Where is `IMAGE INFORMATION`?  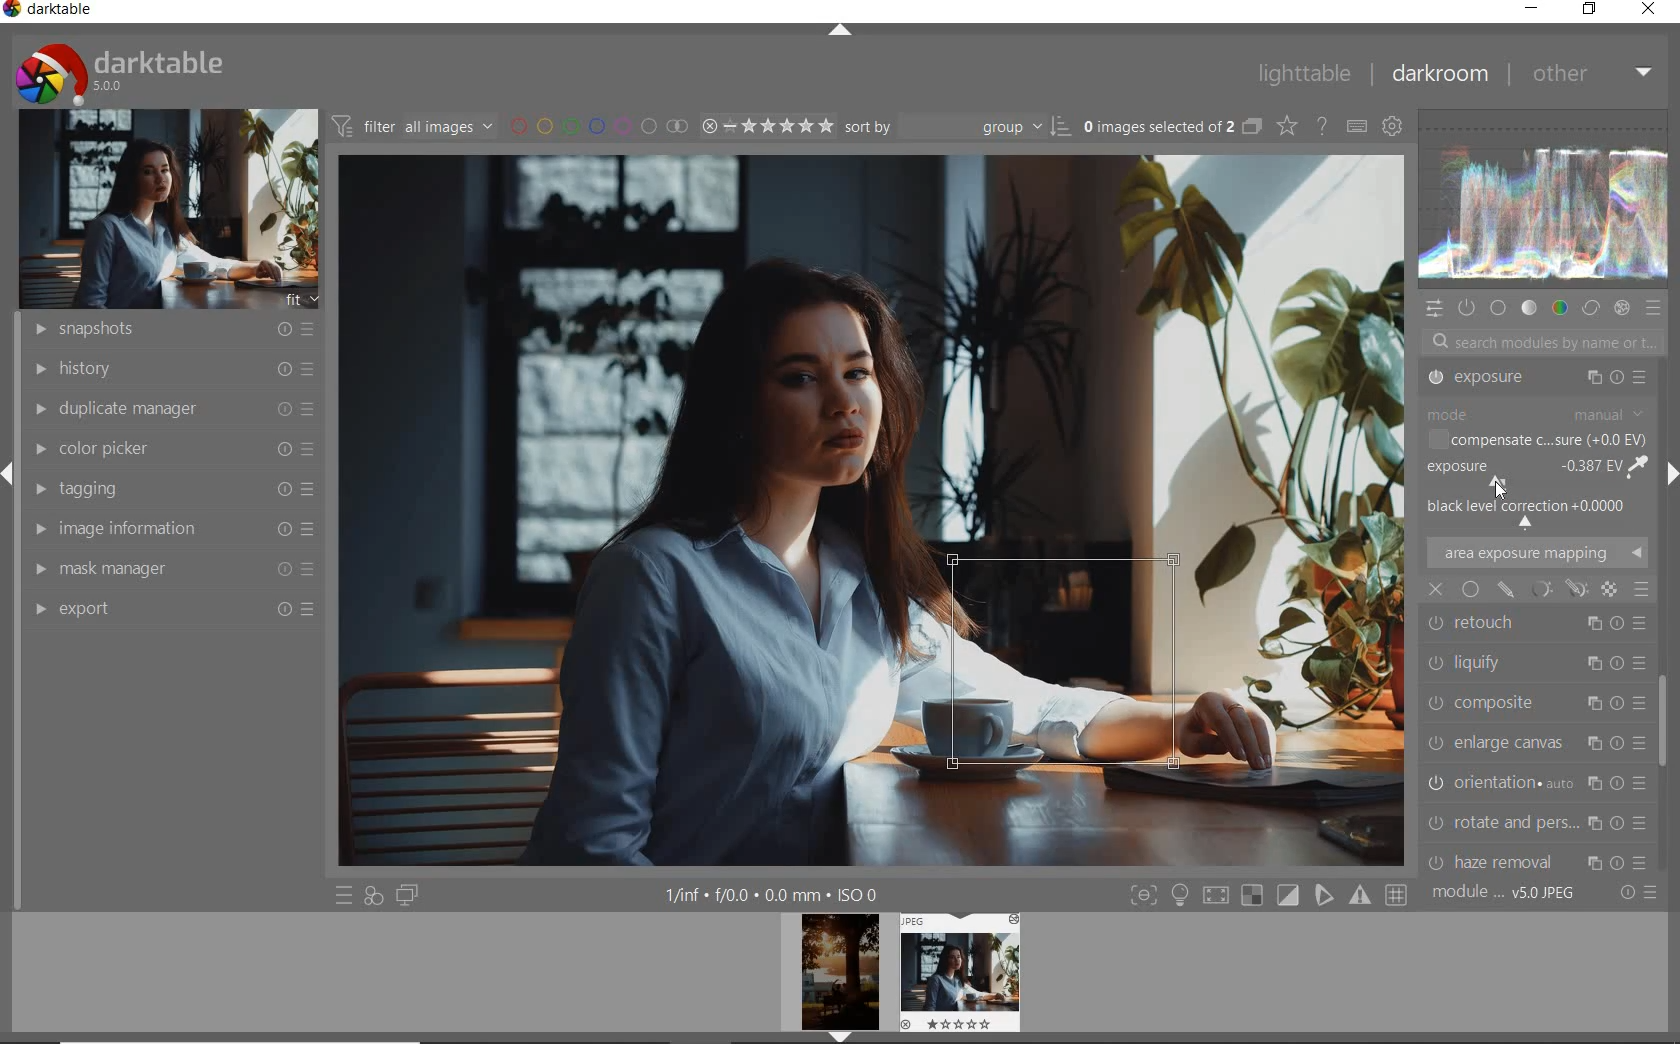
IMAGE INFORMATION is located at coordinates (169, 529).